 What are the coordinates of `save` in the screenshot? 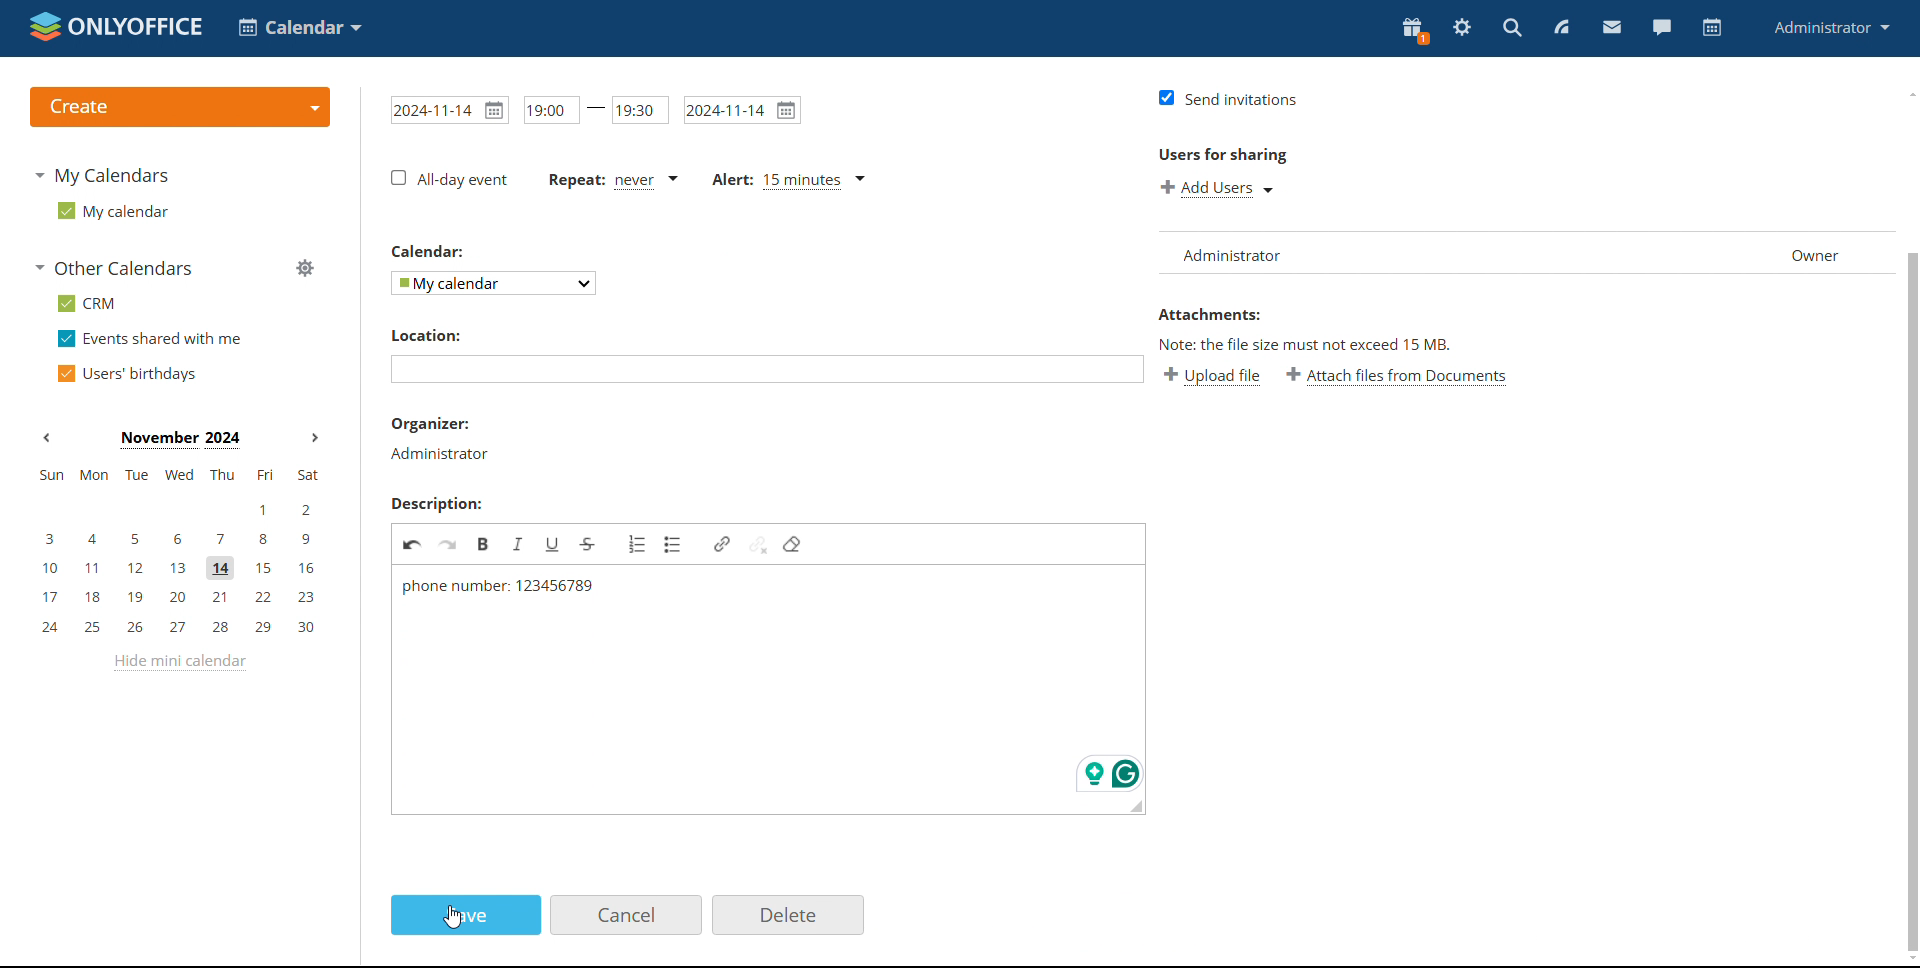 It's located at (467, 911).